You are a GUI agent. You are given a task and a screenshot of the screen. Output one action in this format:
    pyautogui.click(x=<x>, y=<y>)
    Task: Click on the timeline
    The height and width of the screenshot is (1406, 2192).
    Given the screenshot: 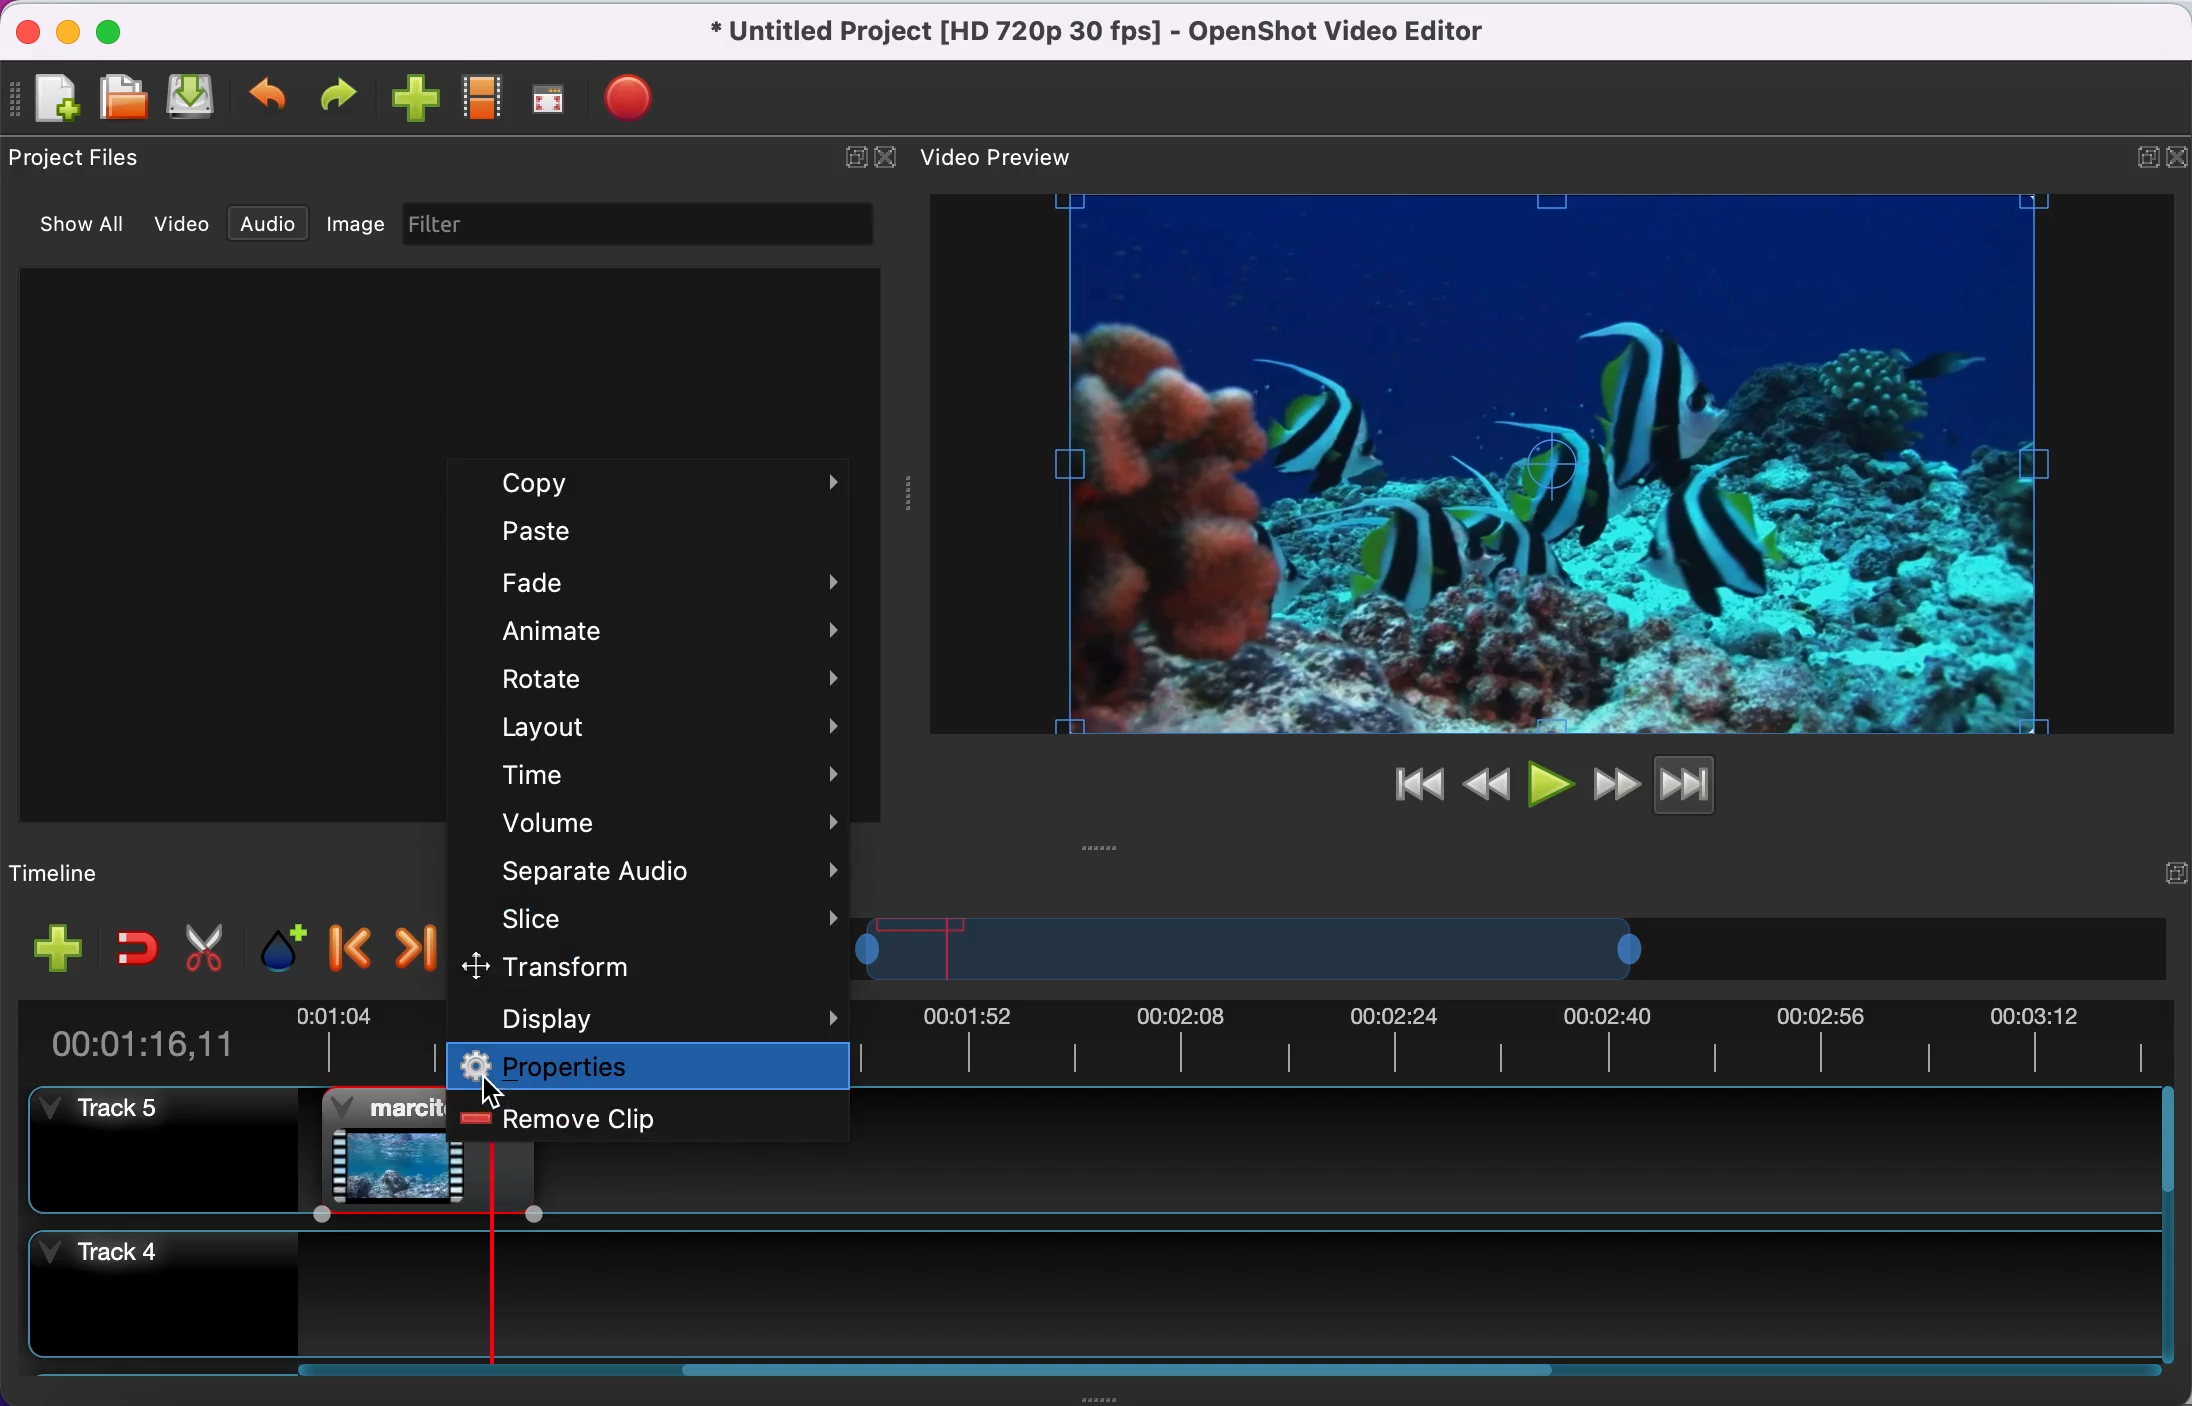 What is the action you would take?
    pyautogui.click(x=1256, y=956)
    